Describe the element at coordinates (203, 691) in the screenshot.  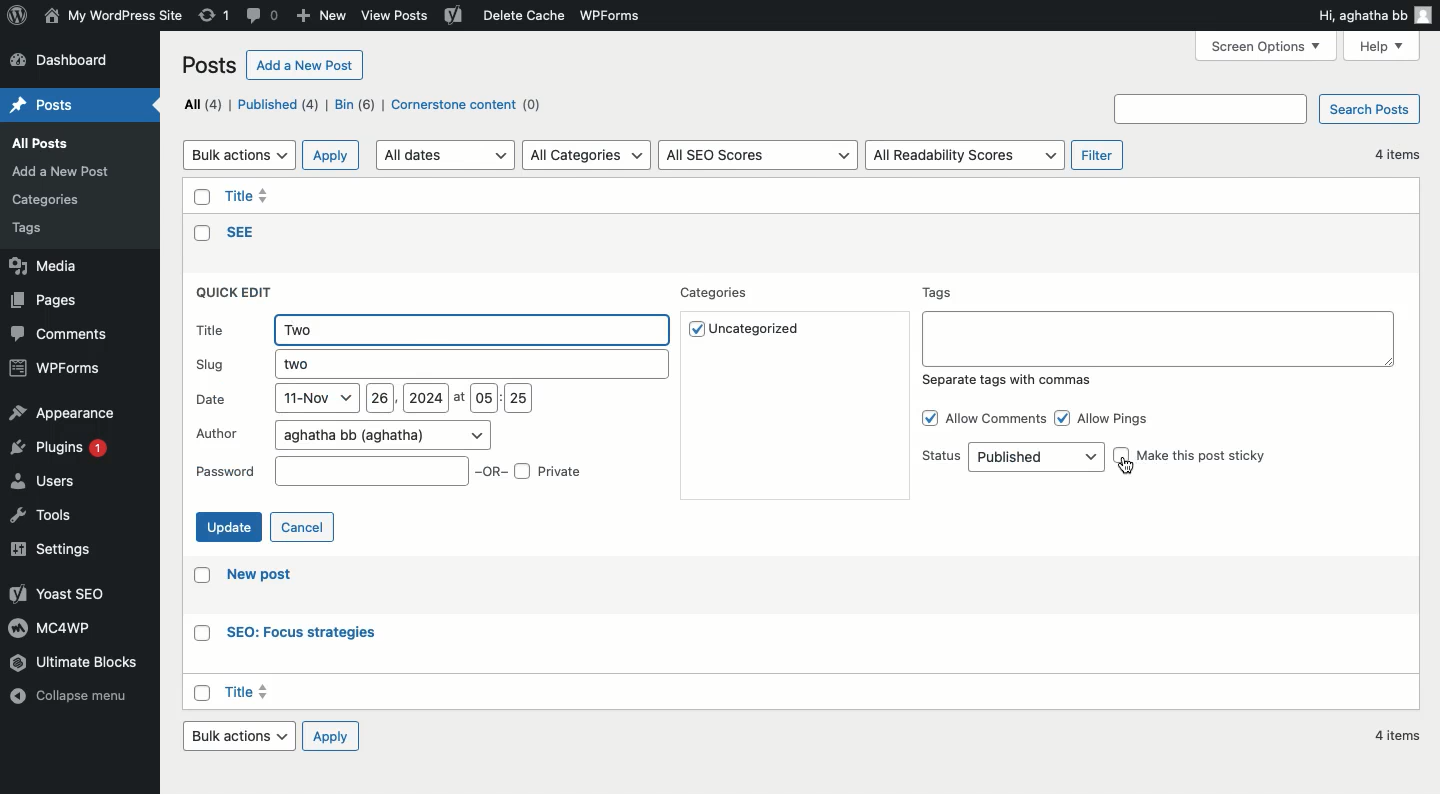
I see `Checkbox` at that location.